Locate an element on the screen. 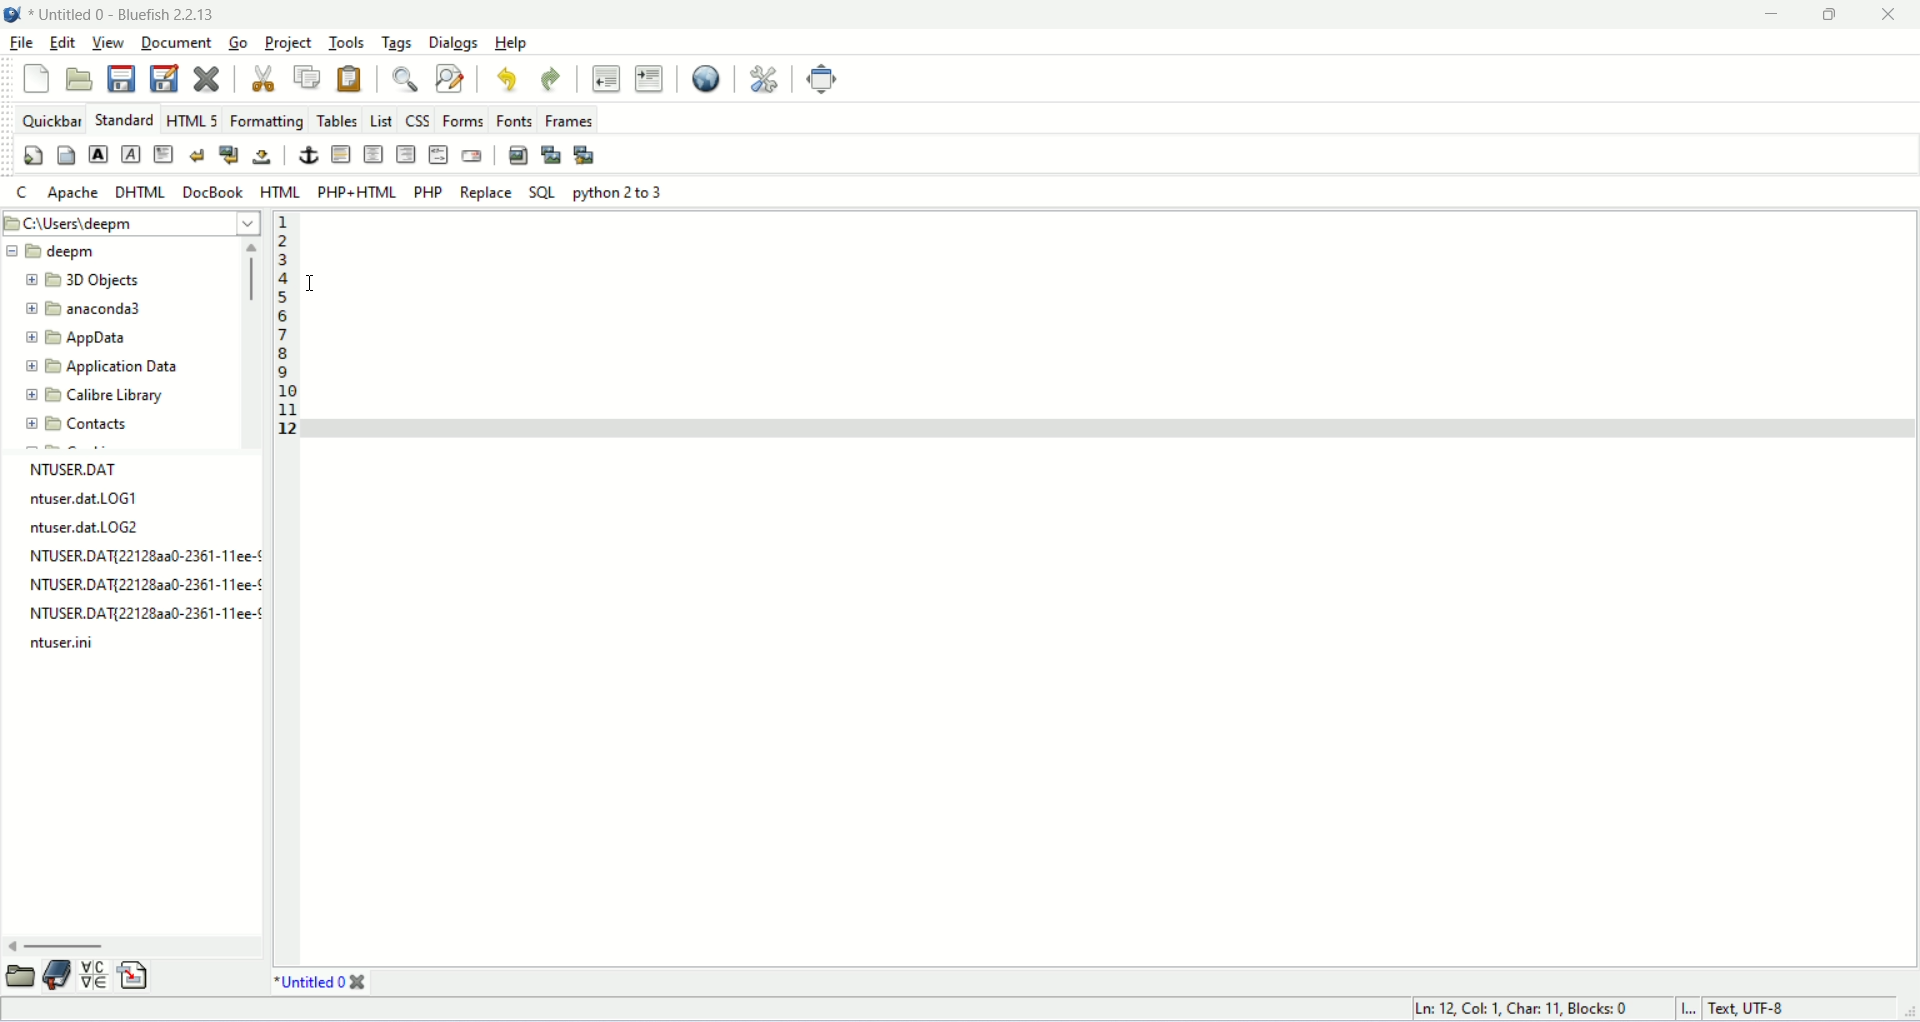 This screenshot has width=1920, height=1022. HTML is located at coordinates (280, 192).